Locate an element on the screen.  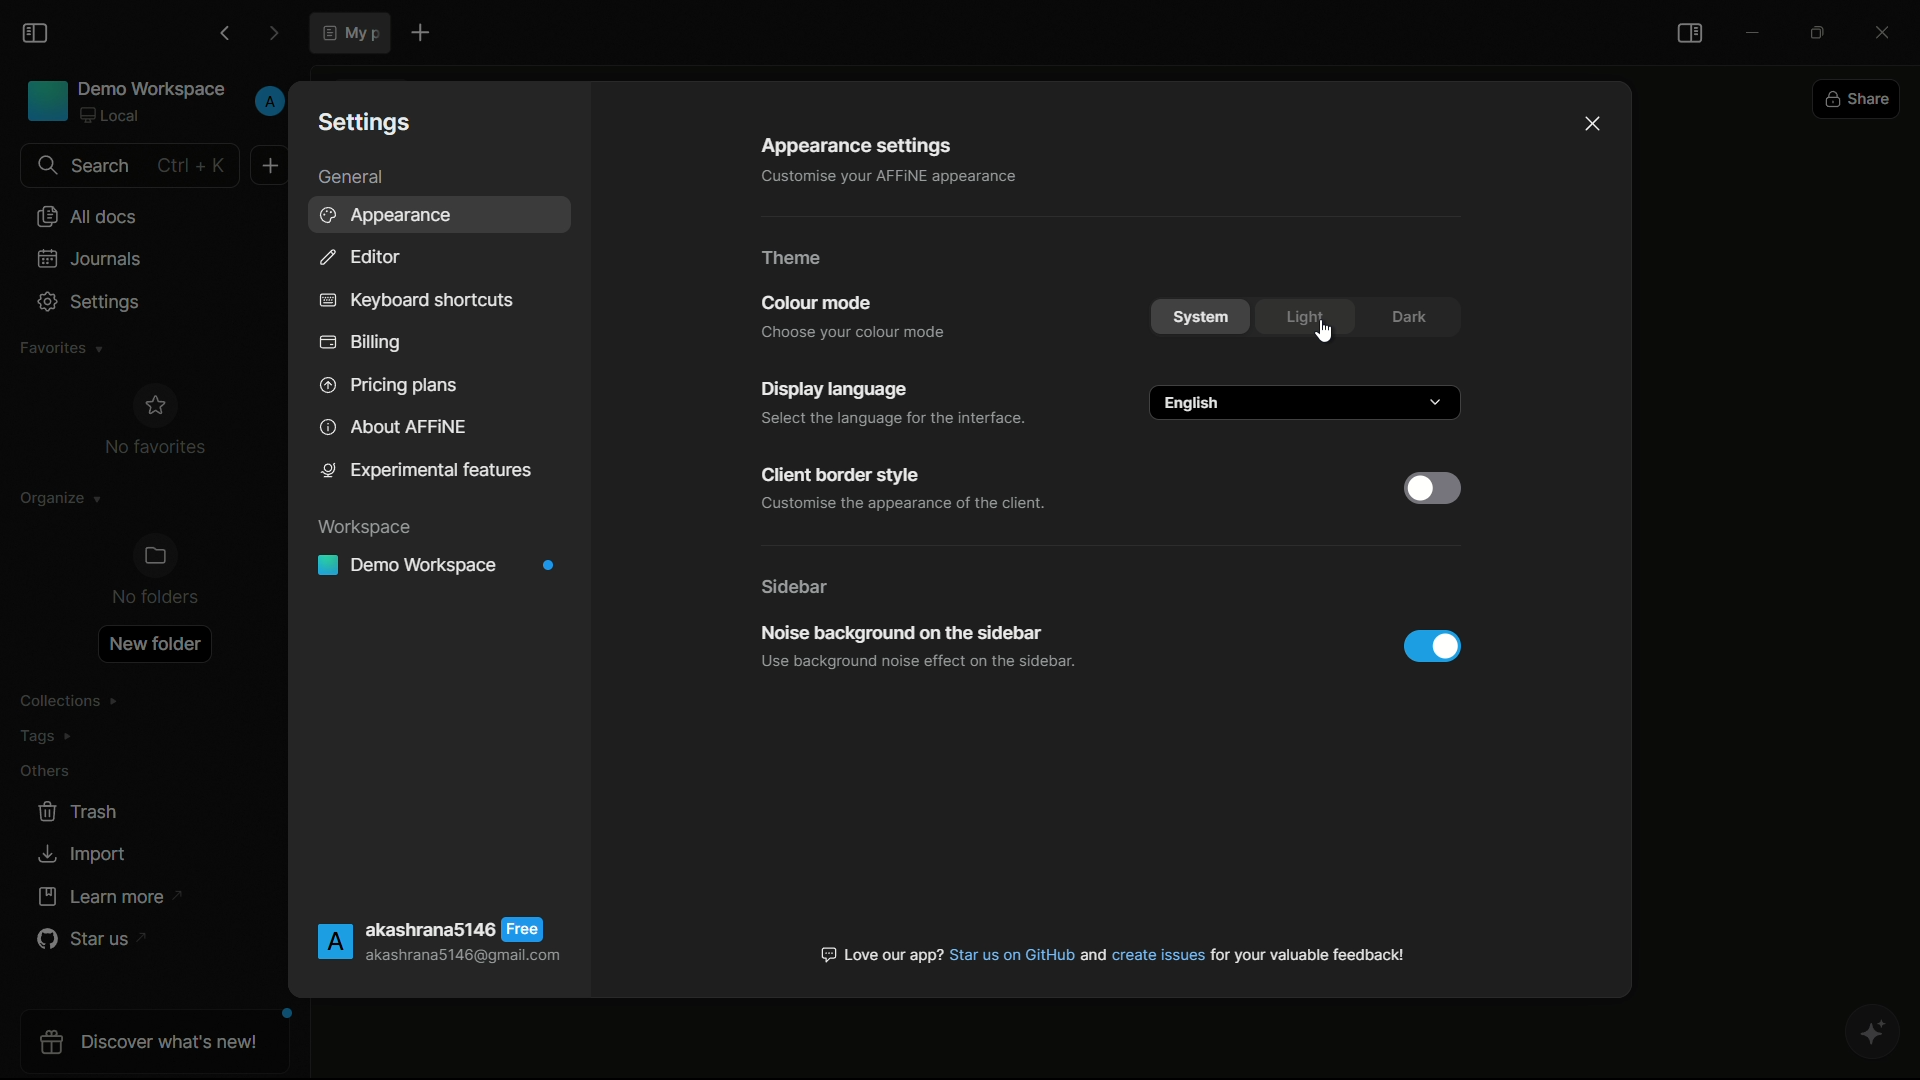
Profile image is located at coordinates (332, 943).